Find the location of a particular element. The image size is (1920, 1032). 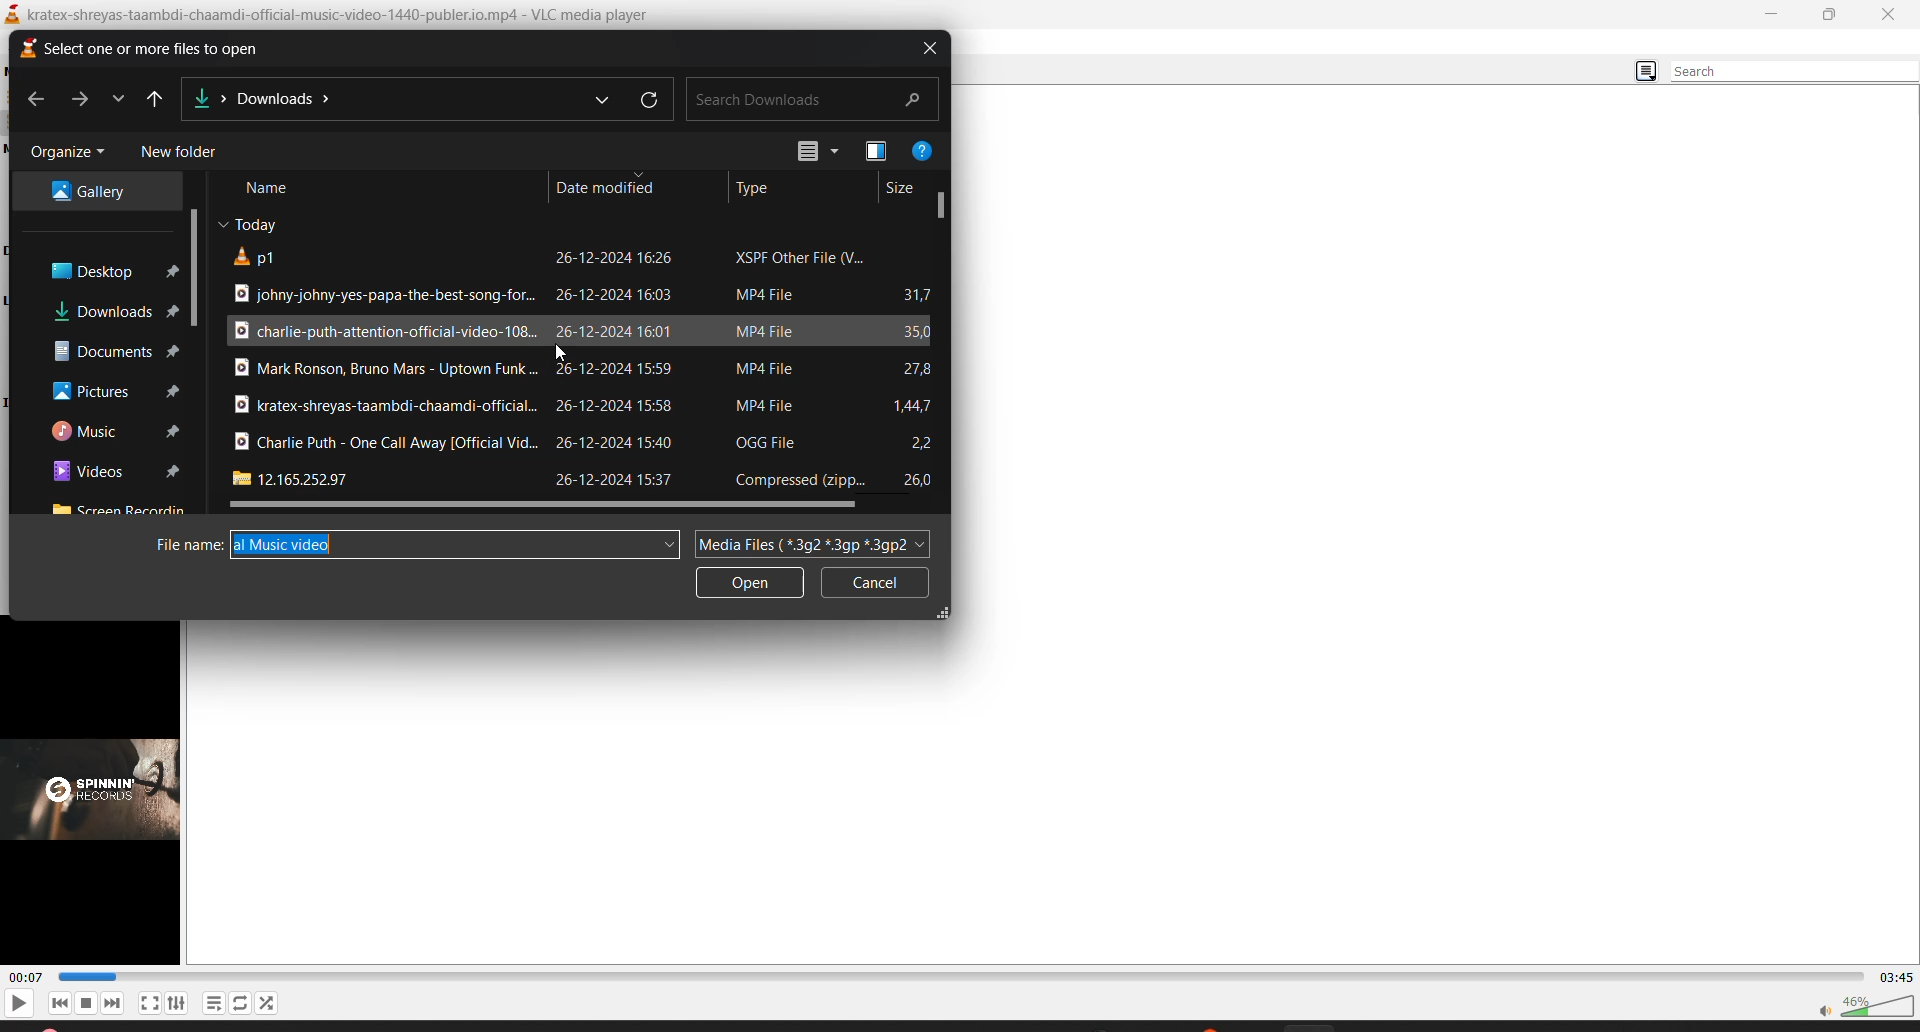

file size is located at coordinates (908, 402).